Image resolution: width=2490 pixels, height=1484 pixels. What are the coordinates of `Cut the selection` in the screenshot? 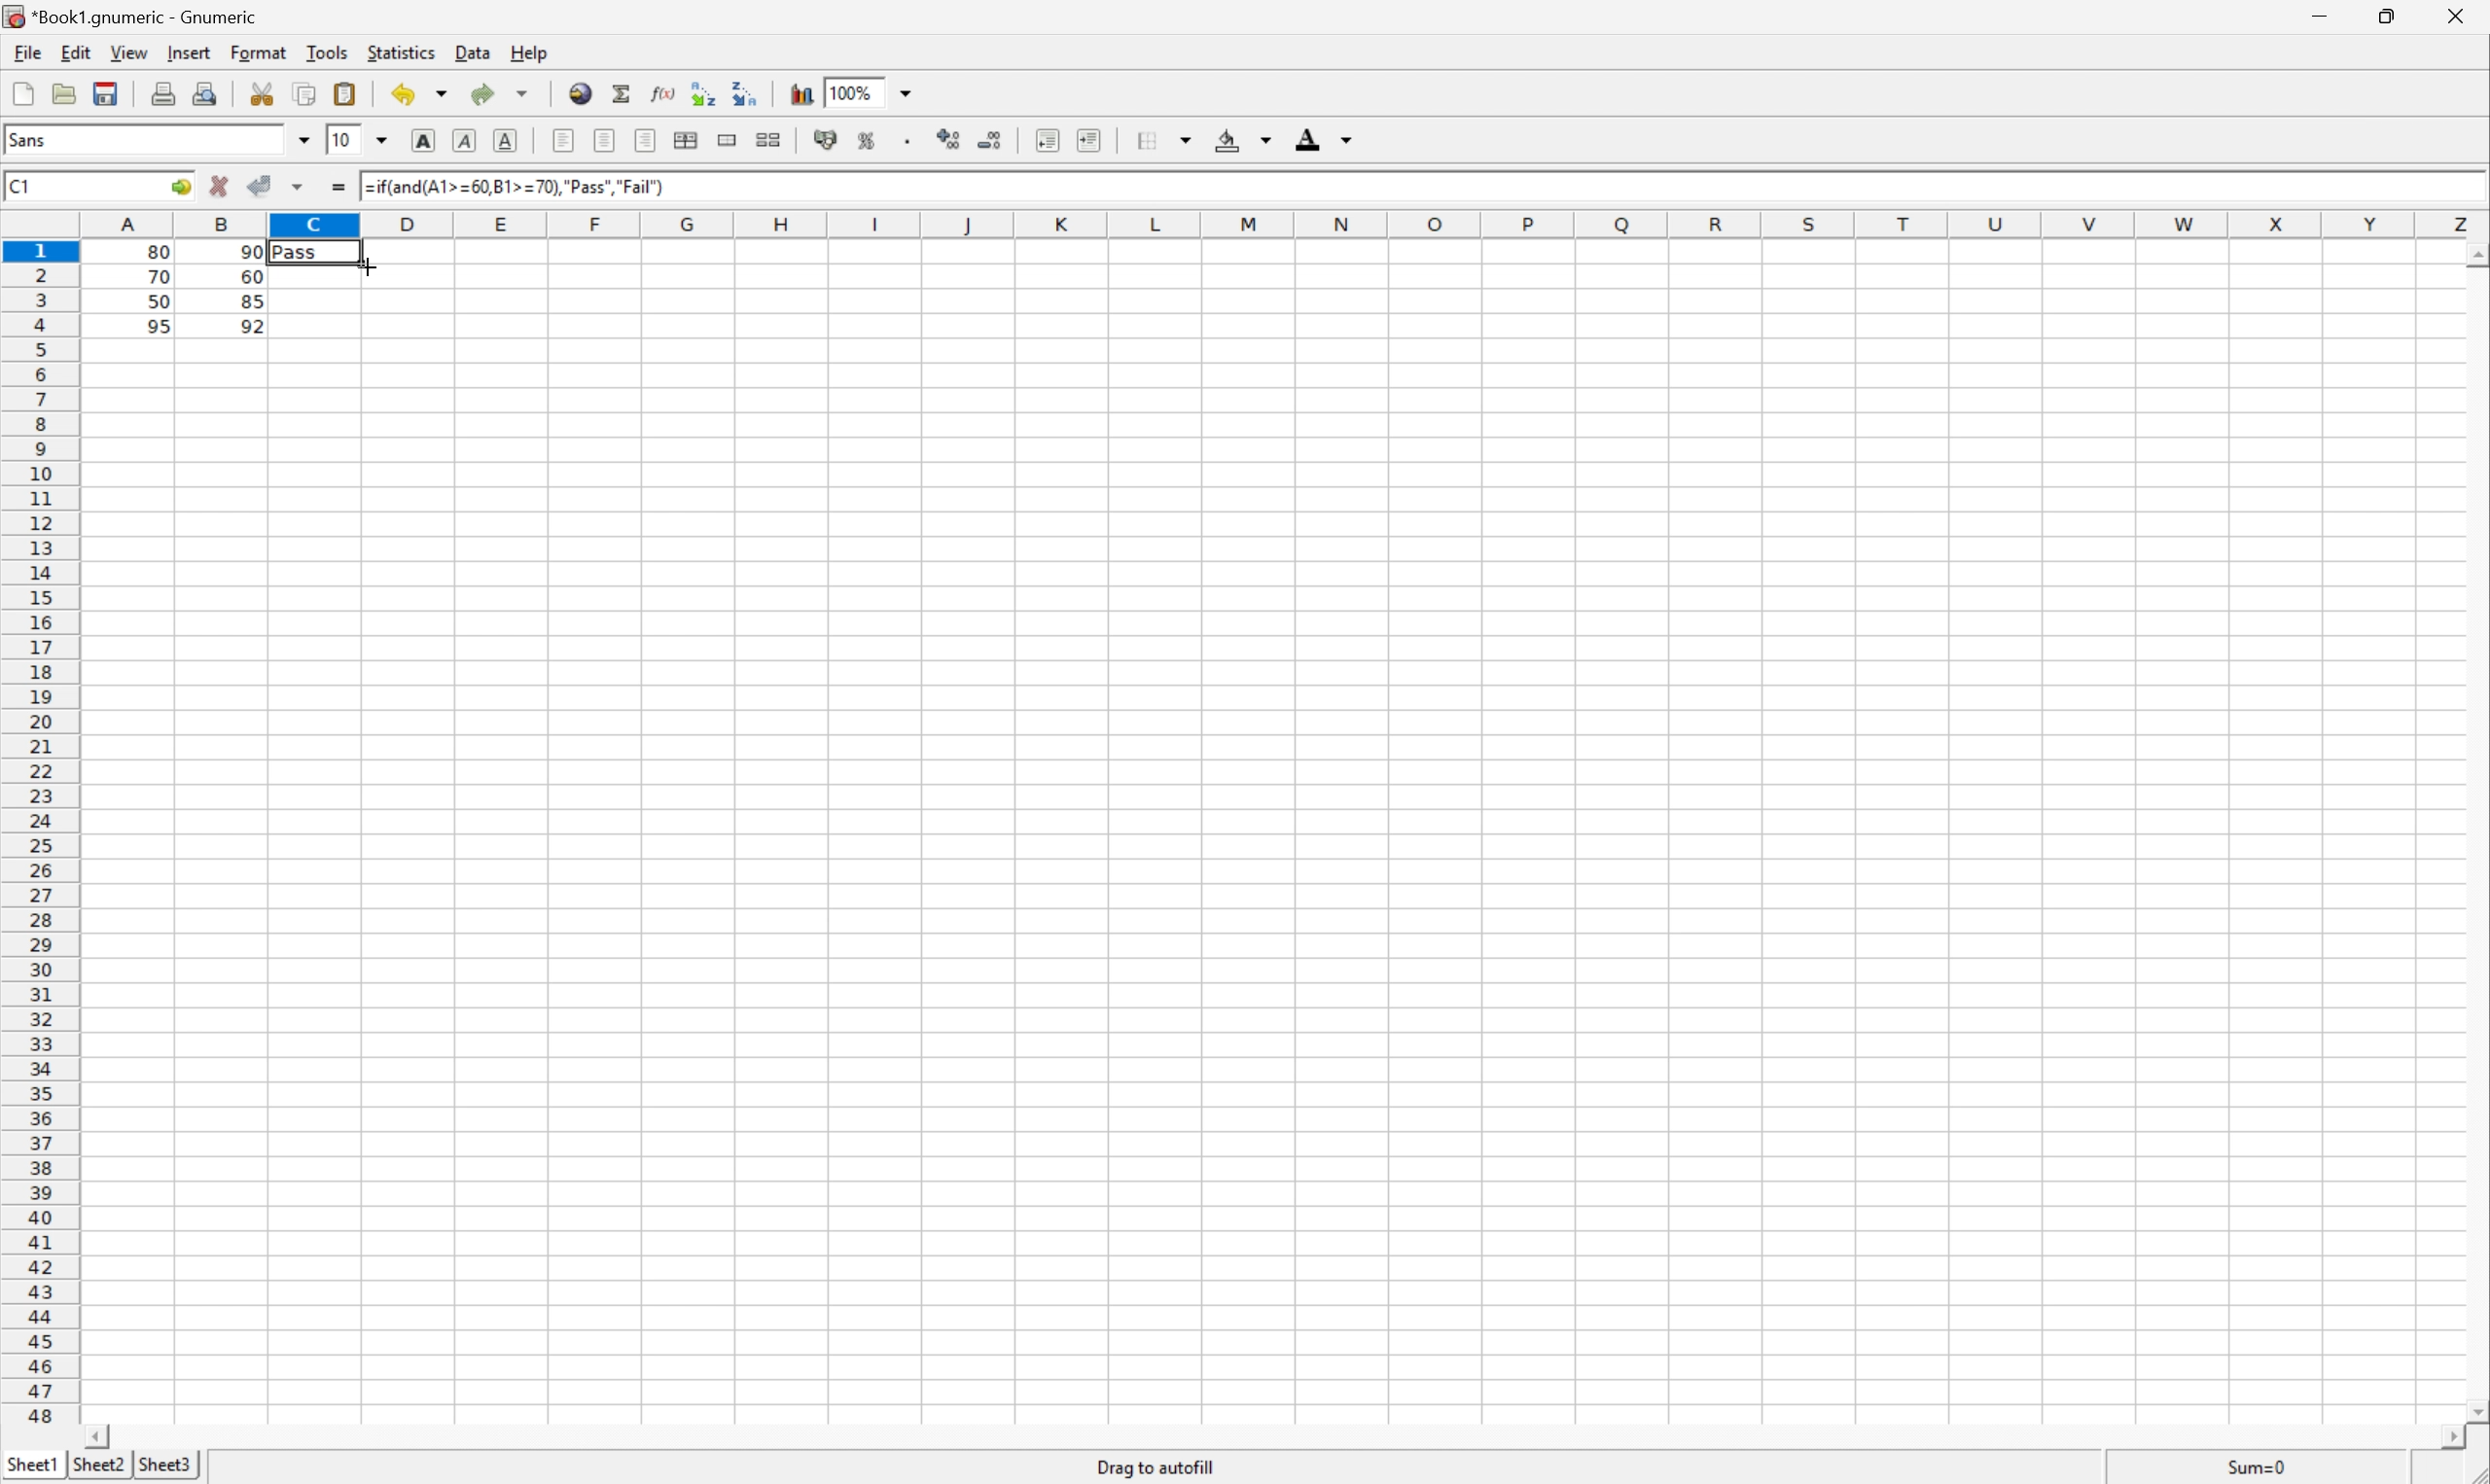 It's located at (263, 92).